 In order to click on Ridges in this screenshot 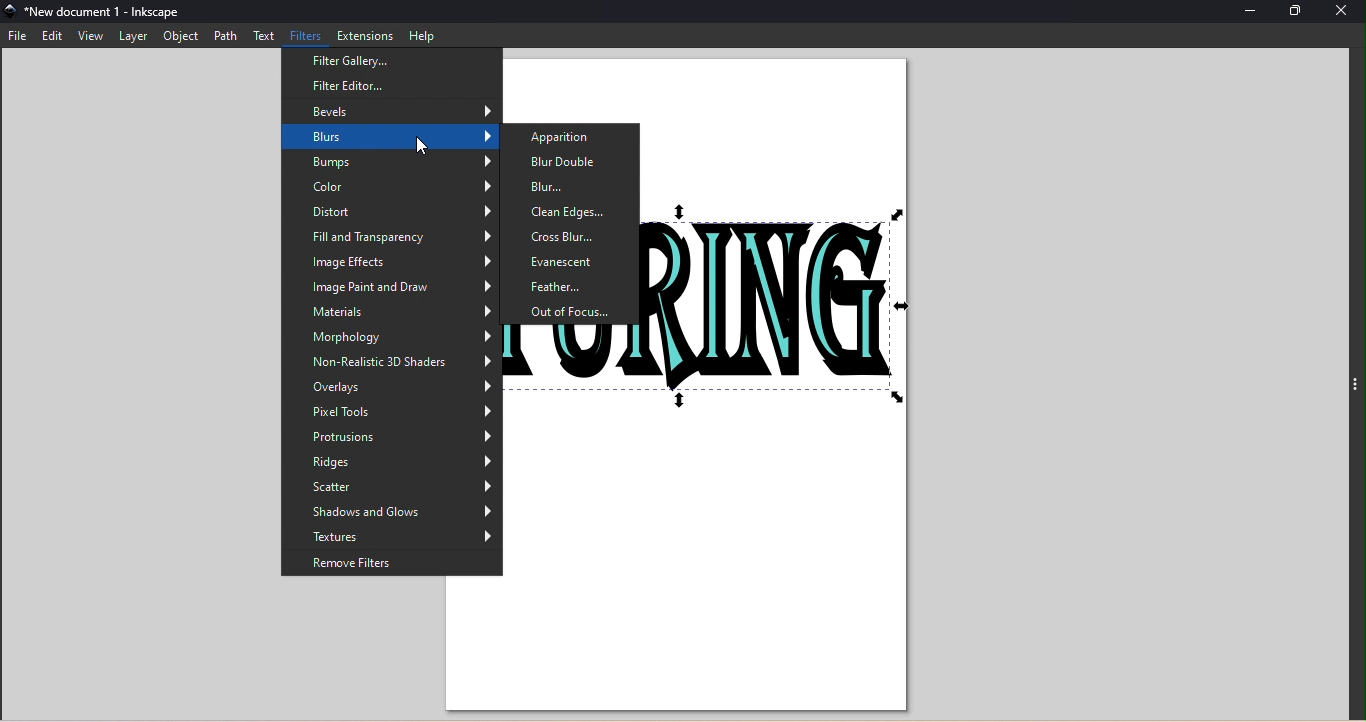, I will do `click(391, 461)`.